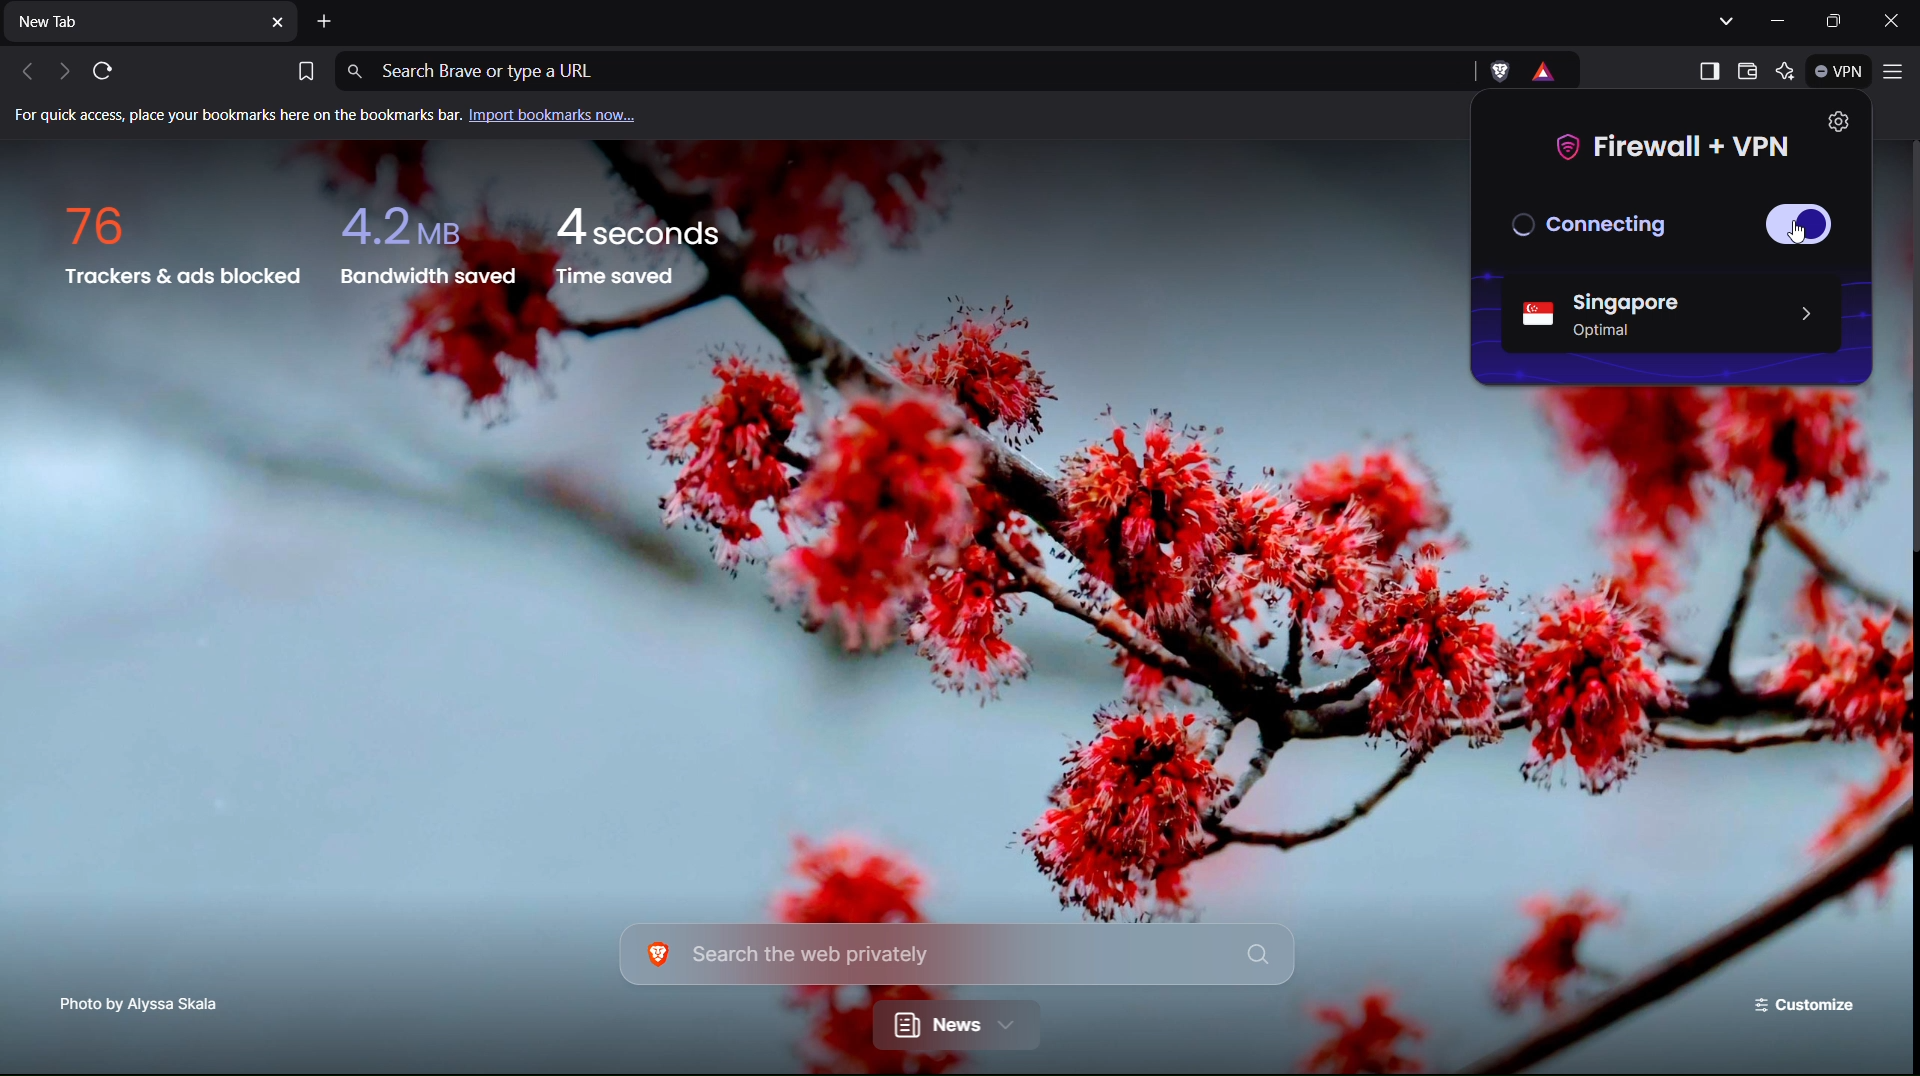 This screenshot has width=1920, height=1076. I want to click on Time saved, so click(639, 249).